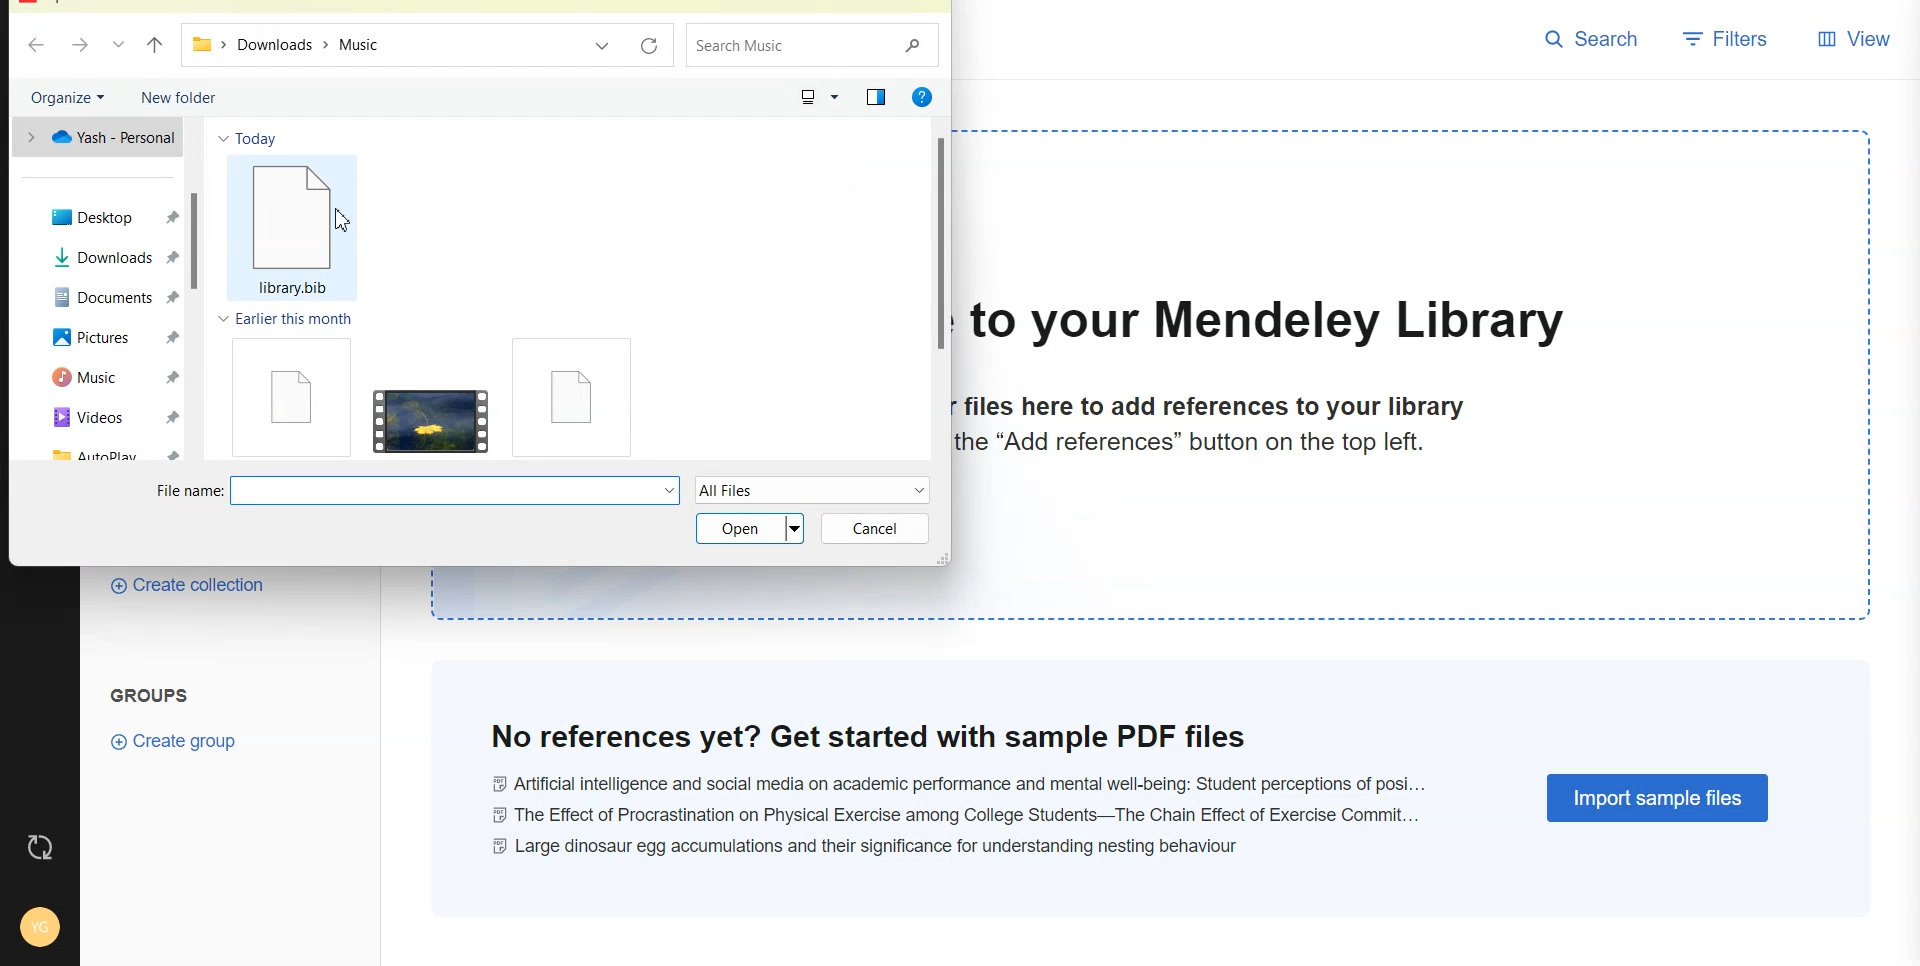  Describe the element at coordinates (813, 490) in the screenshot. I see `All Files` at that location.